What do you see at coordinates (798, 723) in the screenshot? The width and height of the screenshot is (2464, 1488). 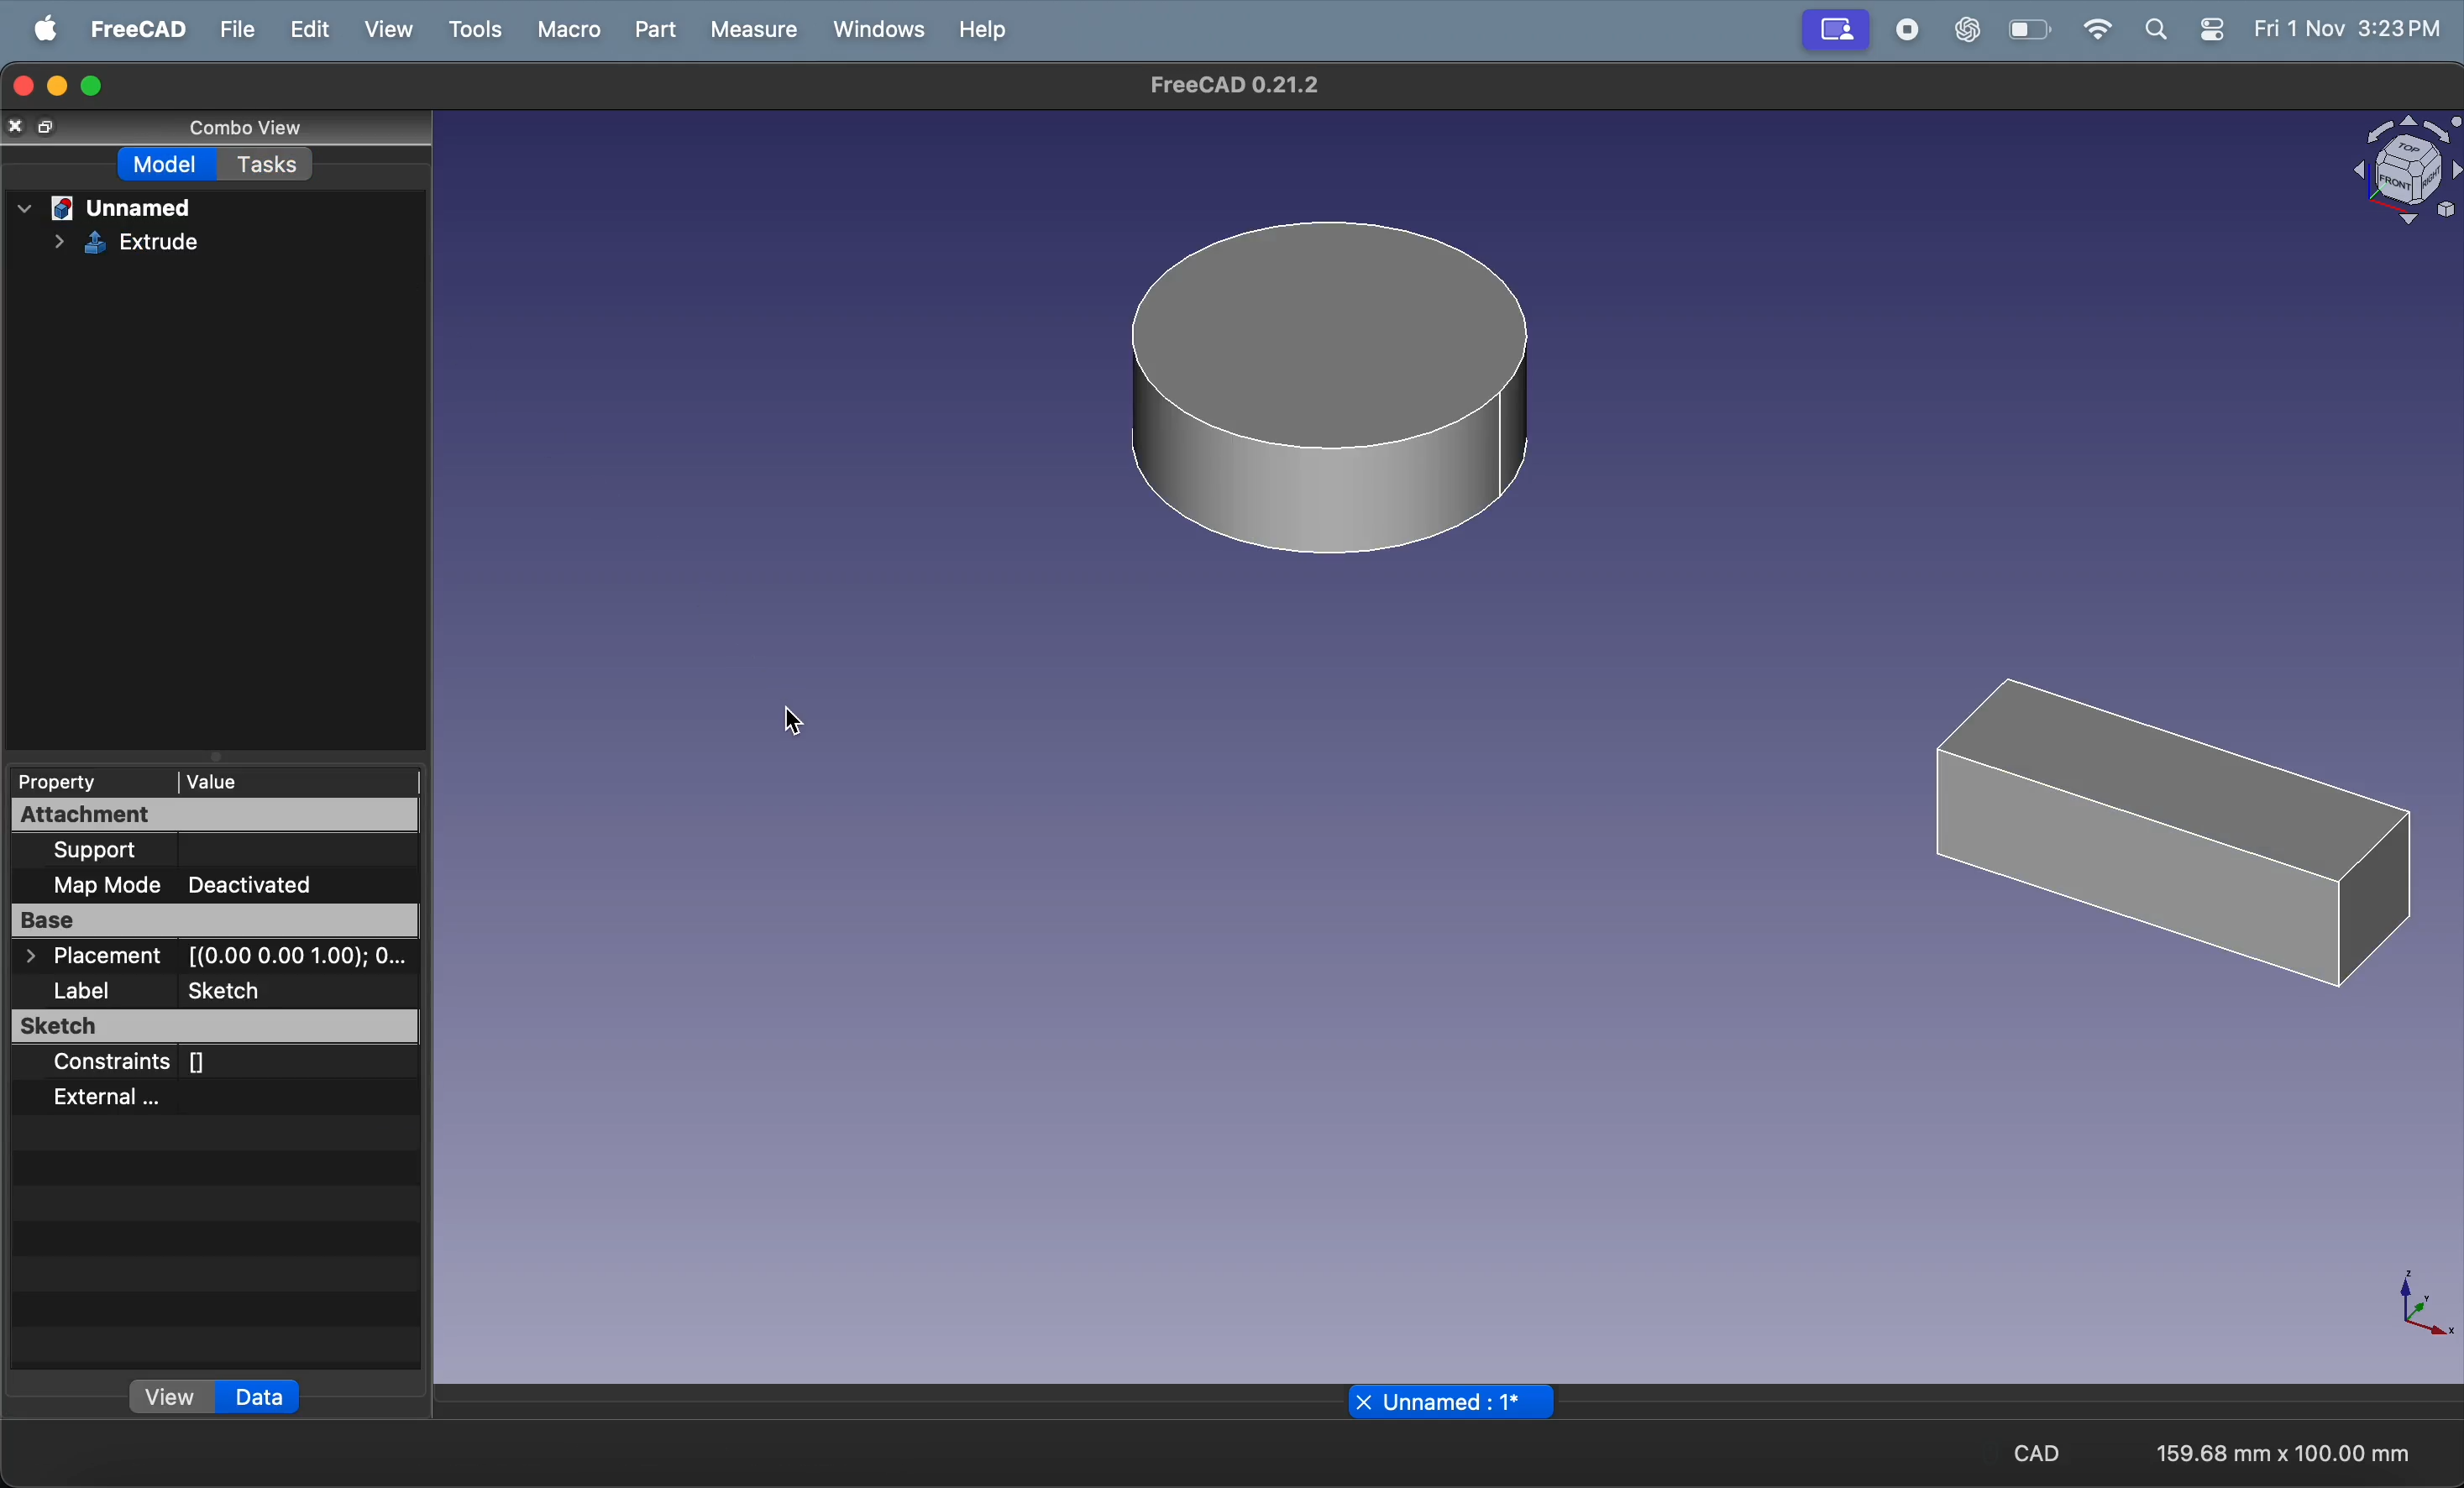 I see `cursor` at bounding box center [798, 723].